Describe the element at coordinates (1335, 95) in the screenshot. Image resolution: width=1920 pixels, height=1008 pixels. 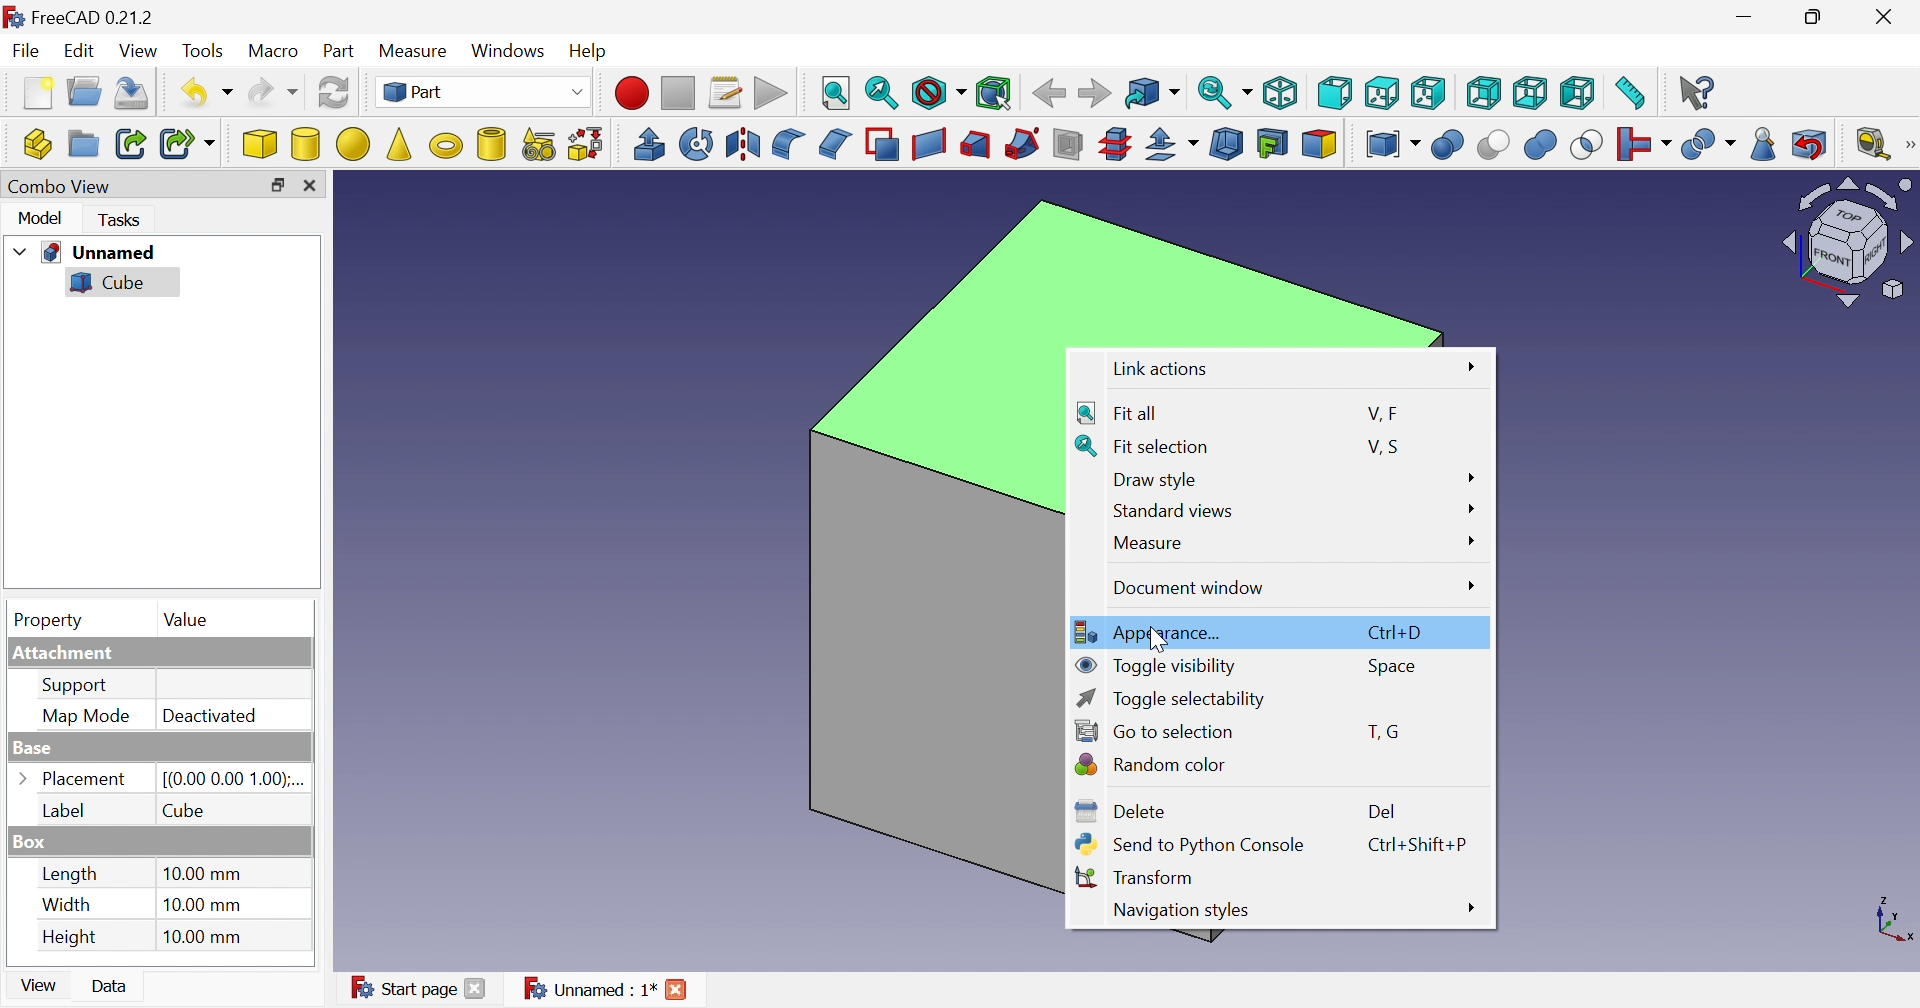
I see `Front` at that location.